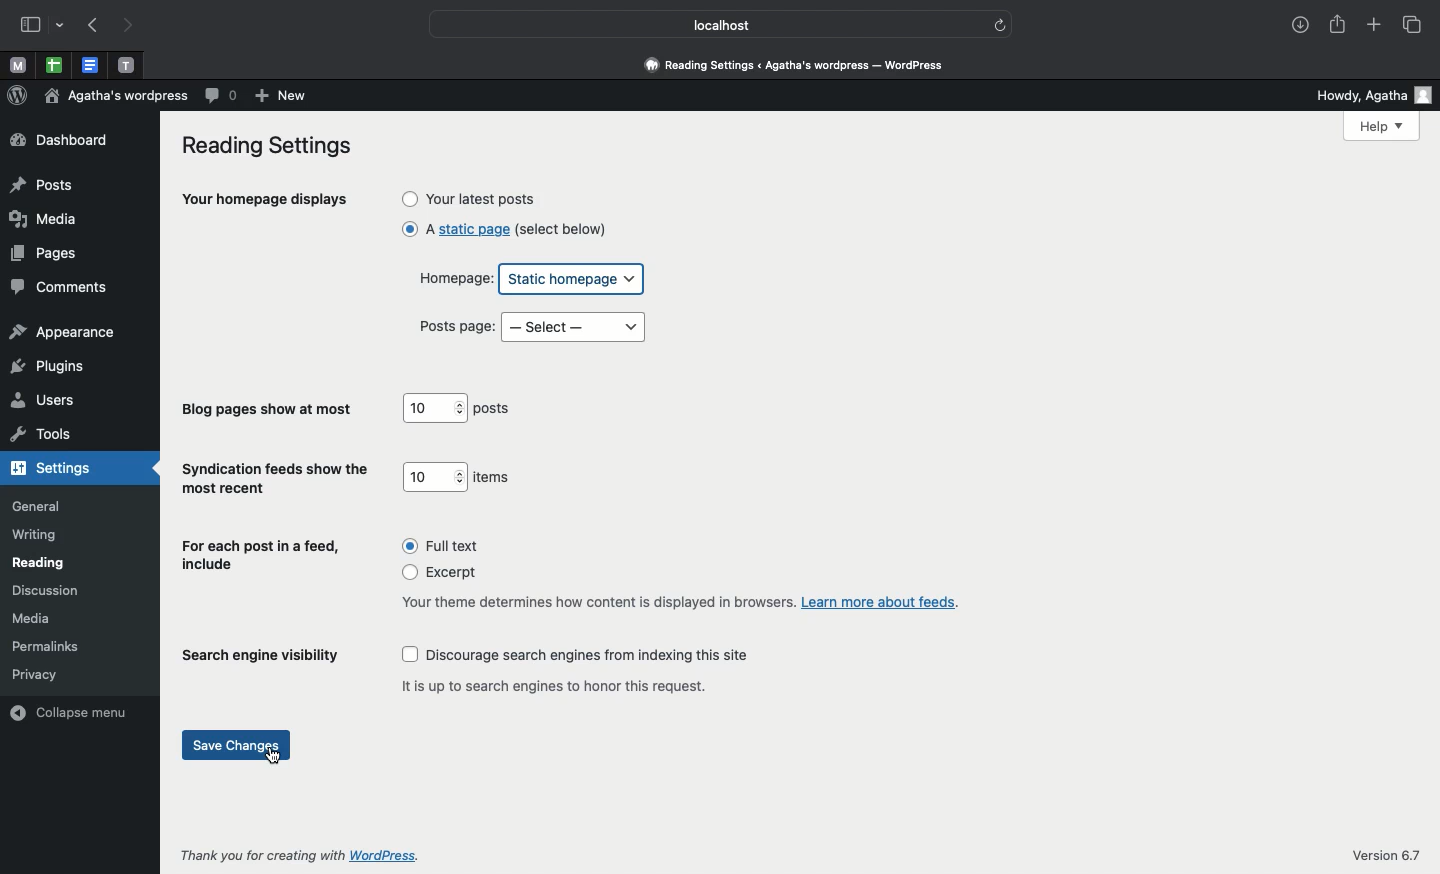 This screenshot has height=874, width=1440. What do you see at coordinates (45, 591) in the screenshot?
I see `discussion` at bounding box center [45, 591].